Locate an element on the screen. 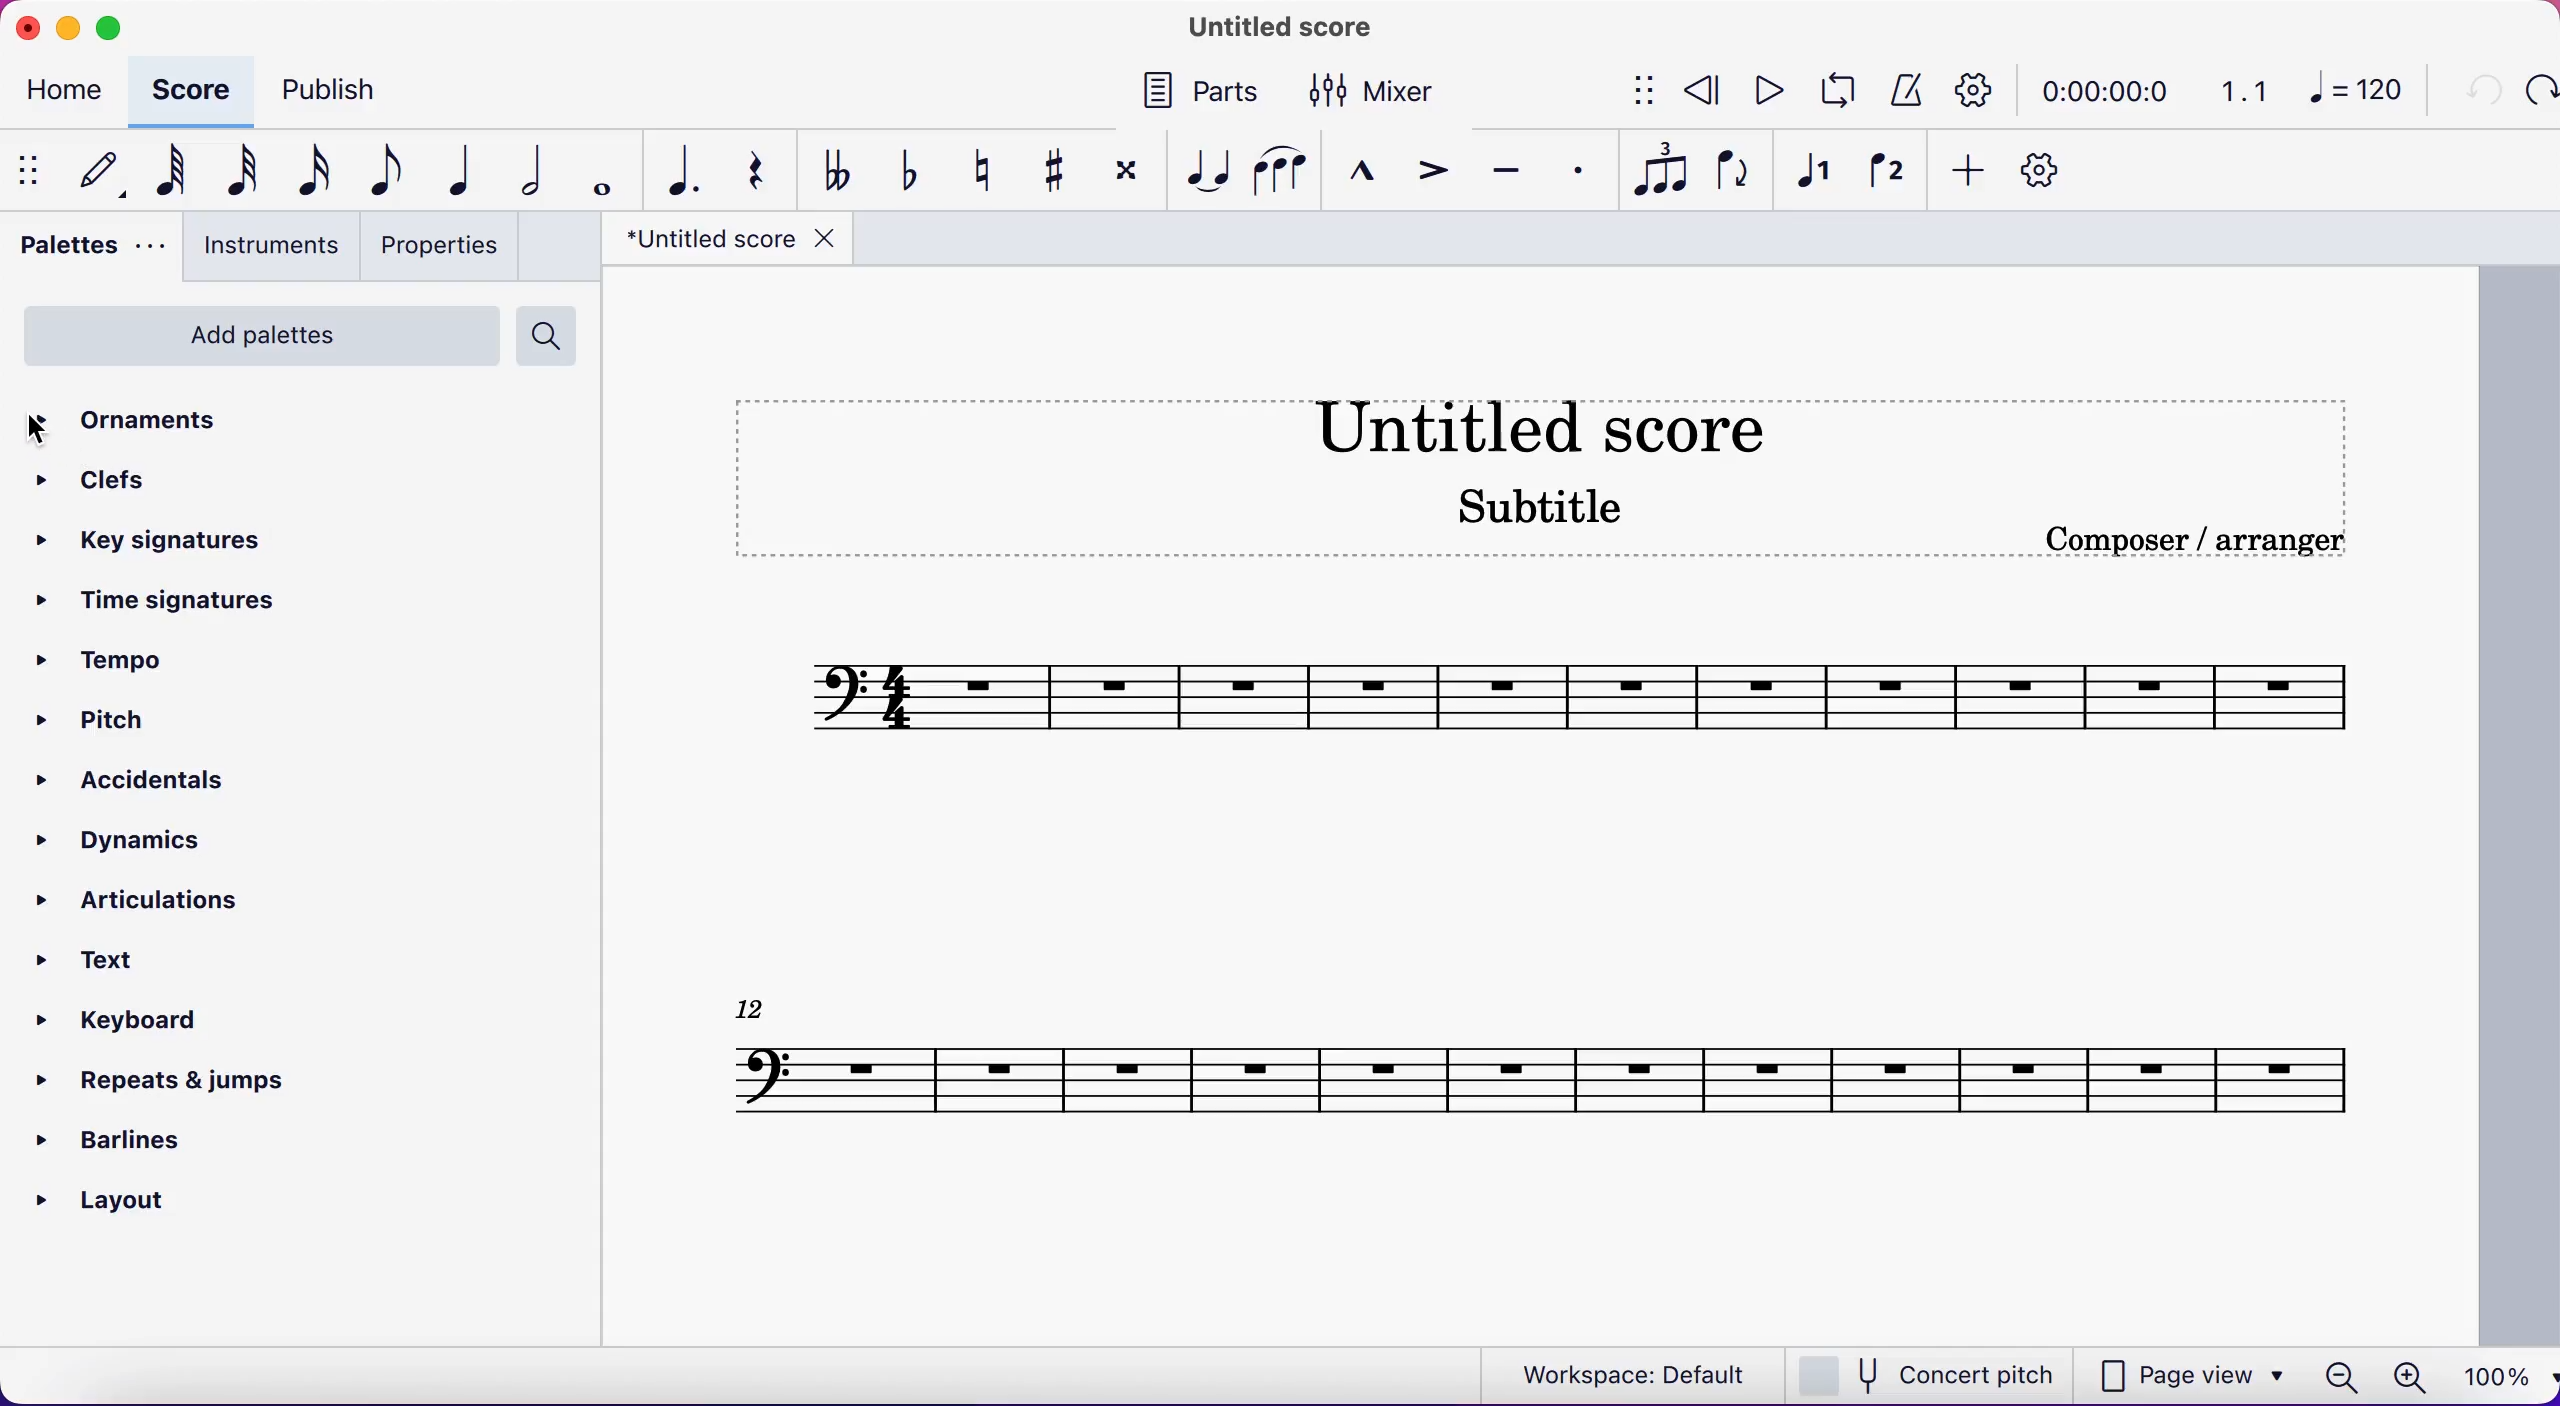 Image resolution: width=2560 pixels, height=1406 pixels. publish is located at coordinates (354, 90).